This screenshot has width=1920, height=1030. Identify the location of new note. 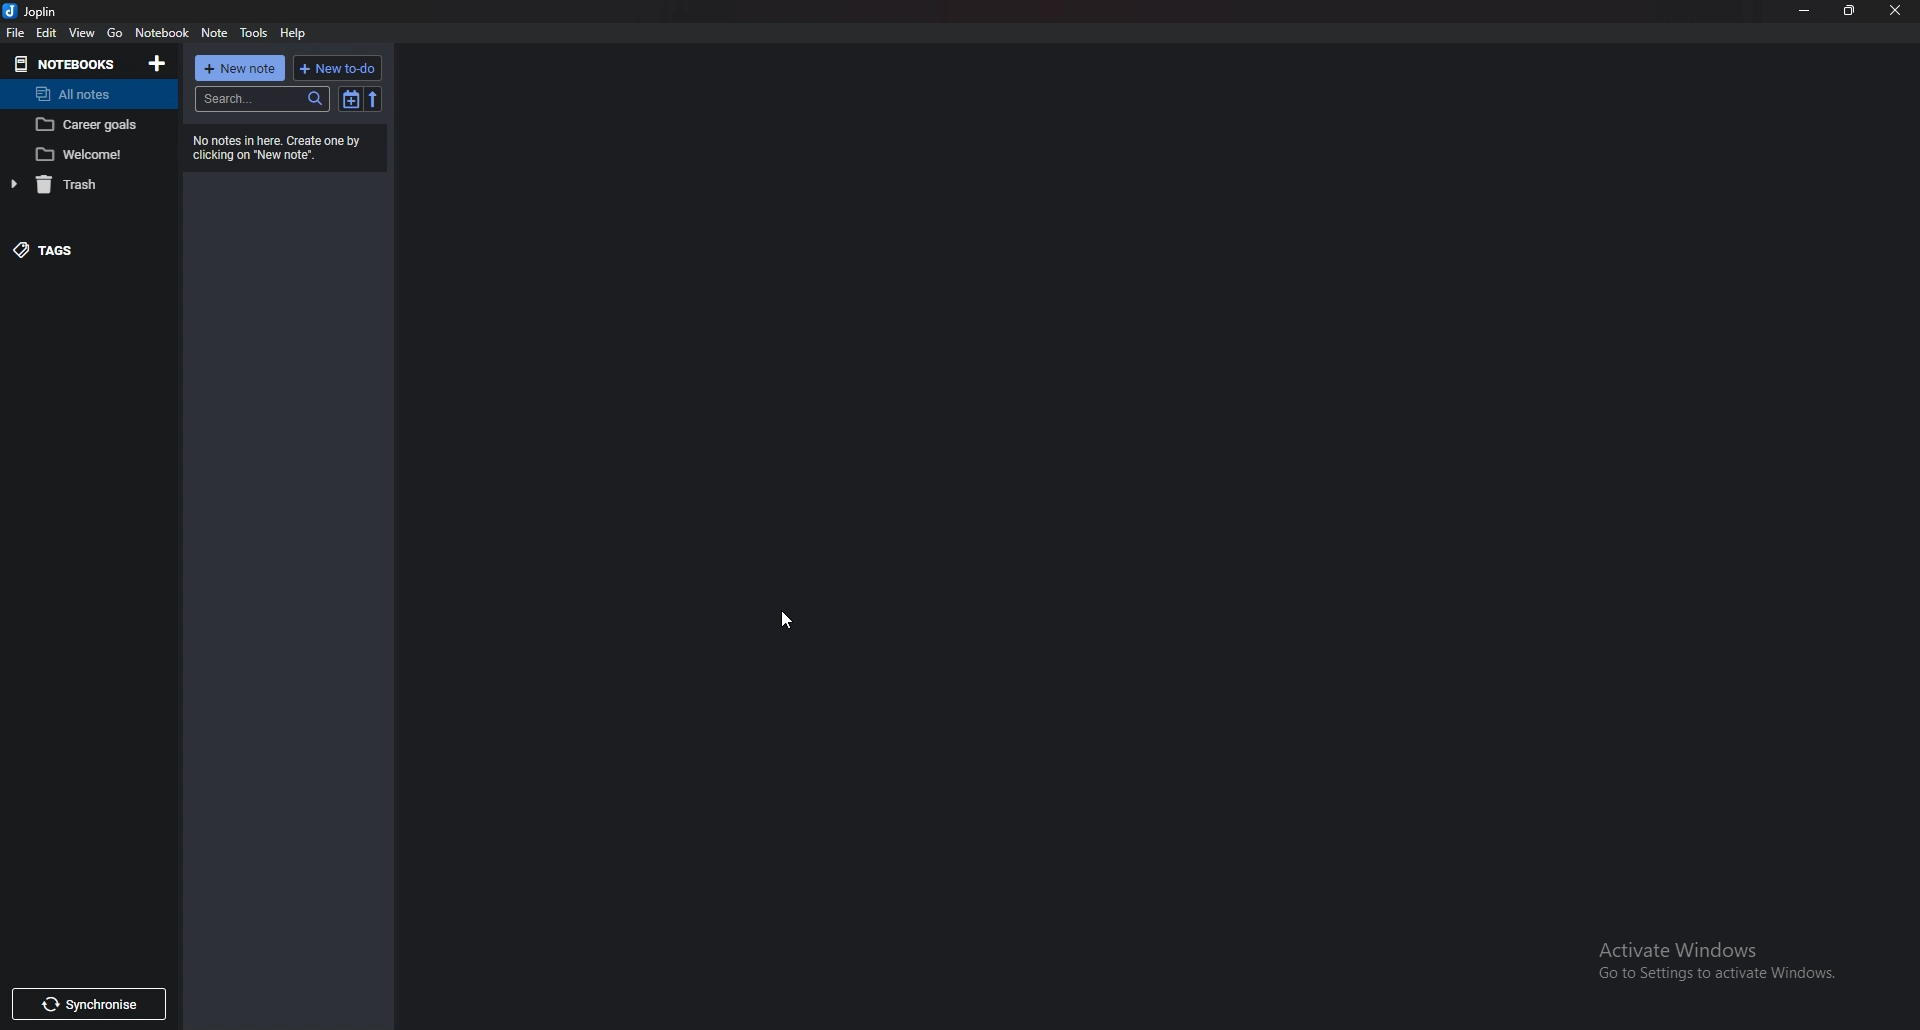
(240, 68).